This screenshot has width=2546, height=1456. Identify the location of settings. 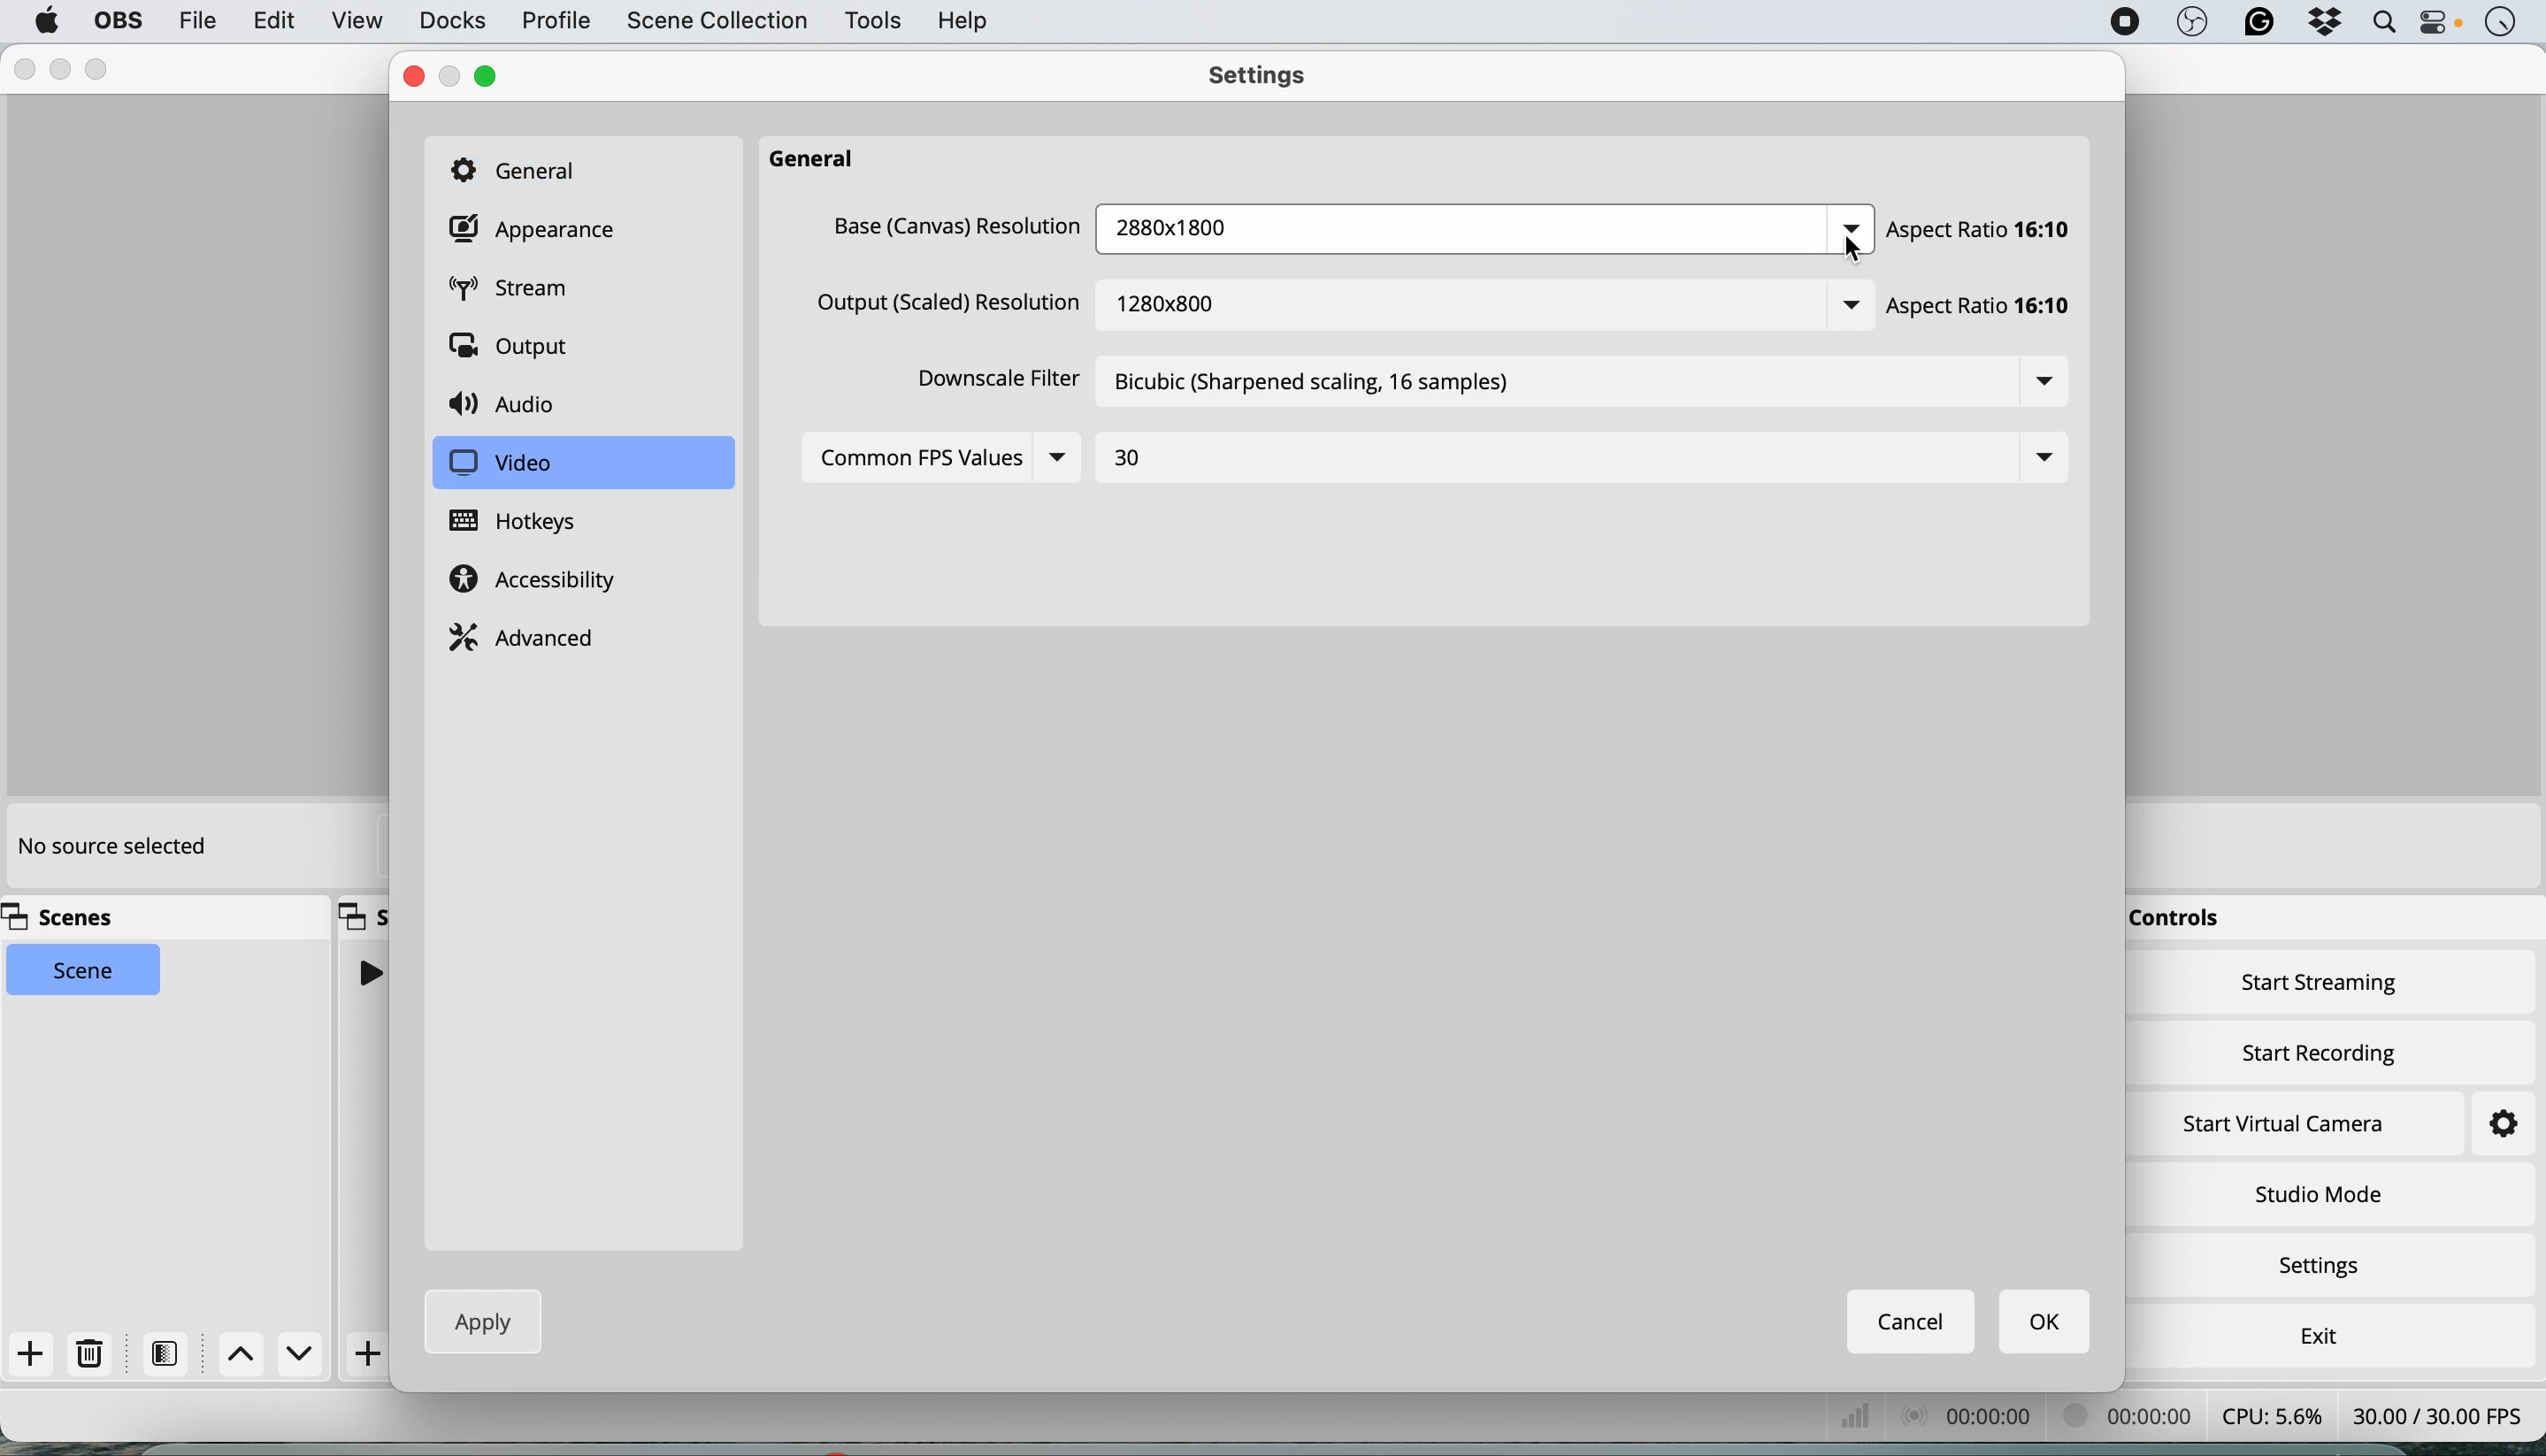
(1267, 79).